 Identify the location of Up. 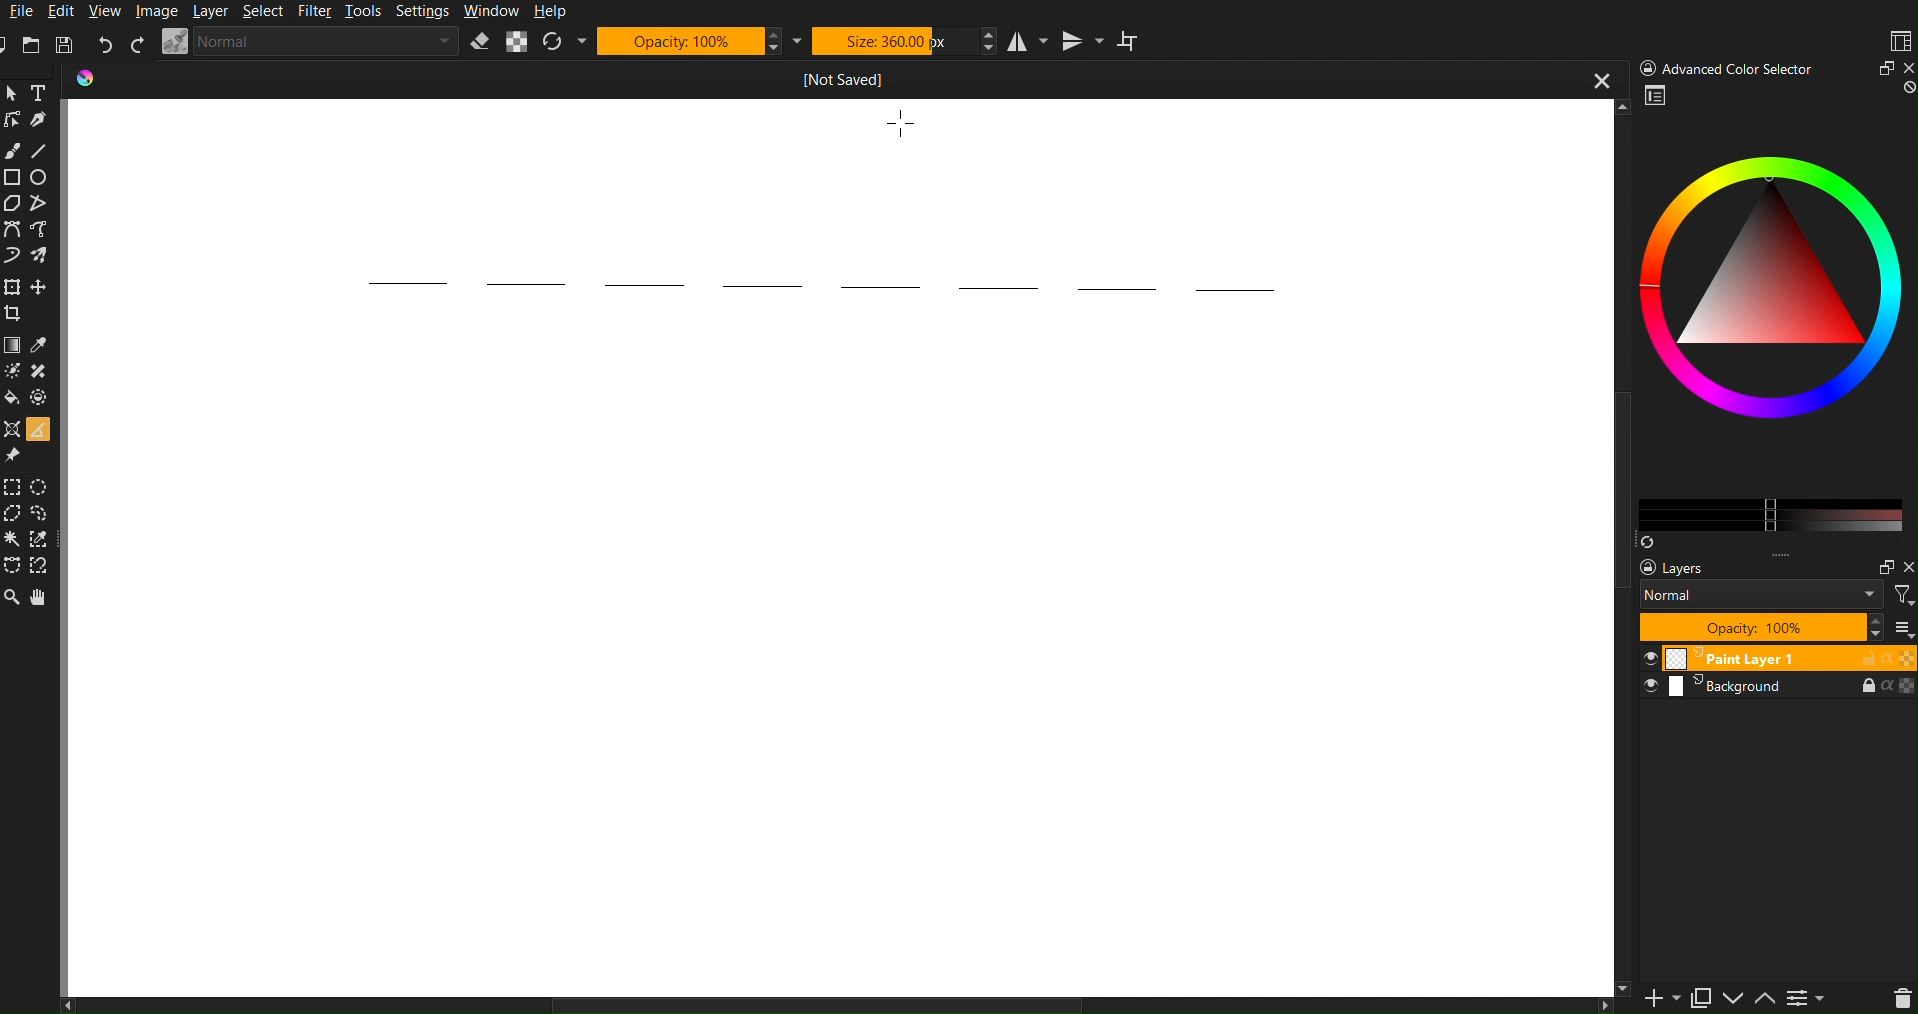
(1771, 997).